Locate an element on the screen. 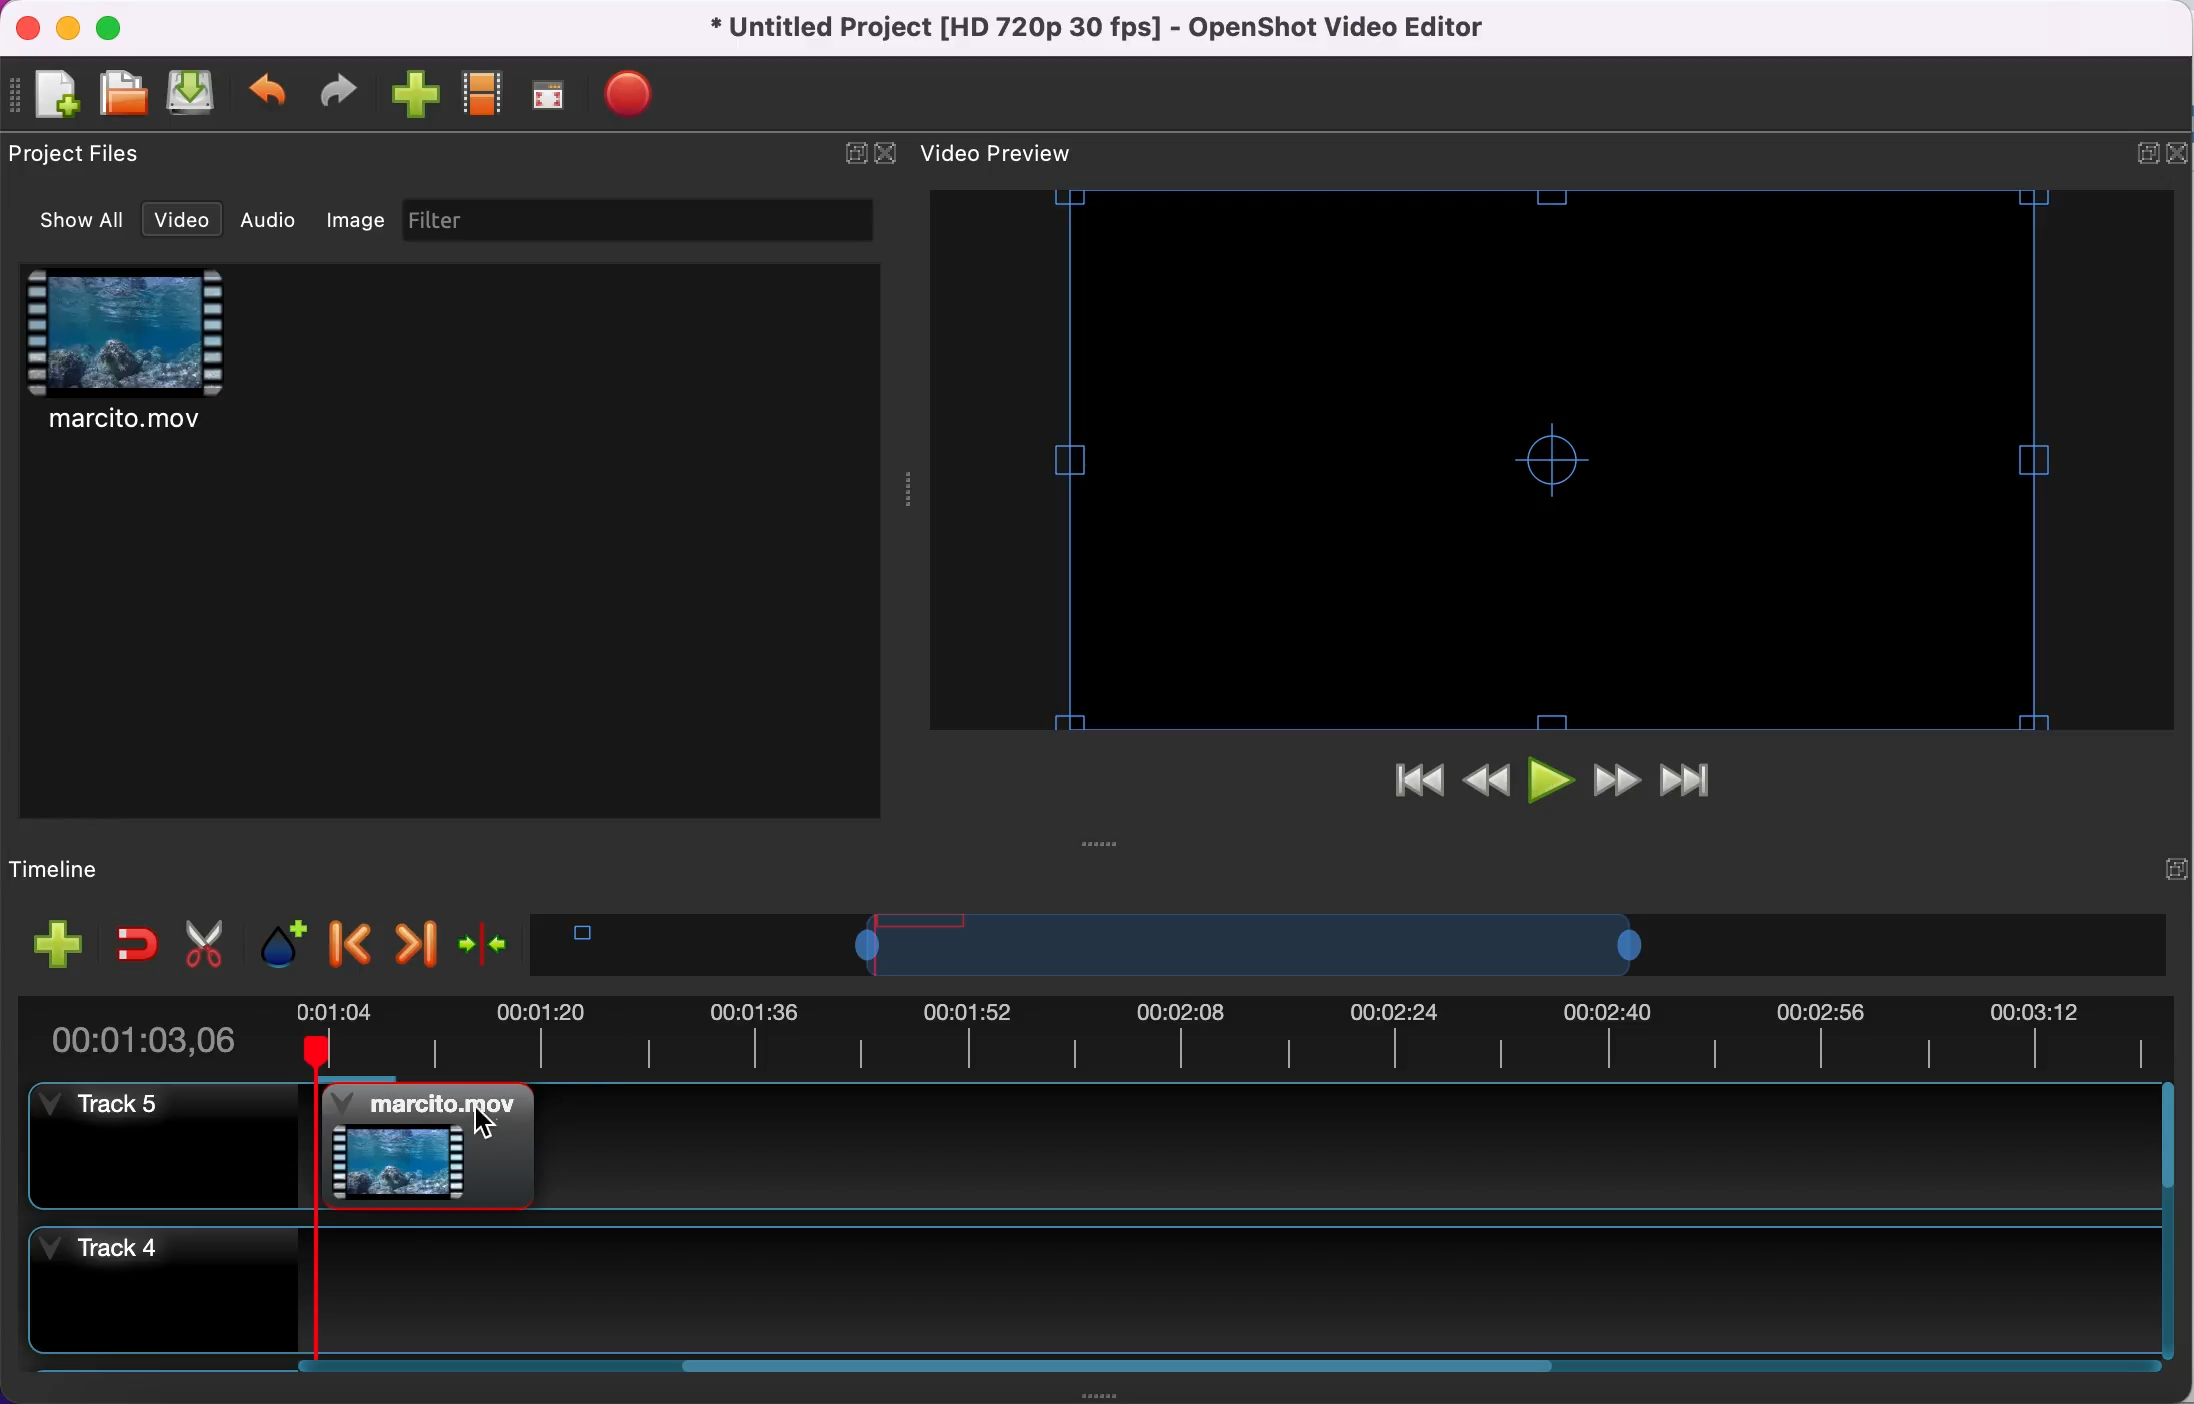 The image size is (2194, 1404). expand/hide is located at coordinates (2113, 152).